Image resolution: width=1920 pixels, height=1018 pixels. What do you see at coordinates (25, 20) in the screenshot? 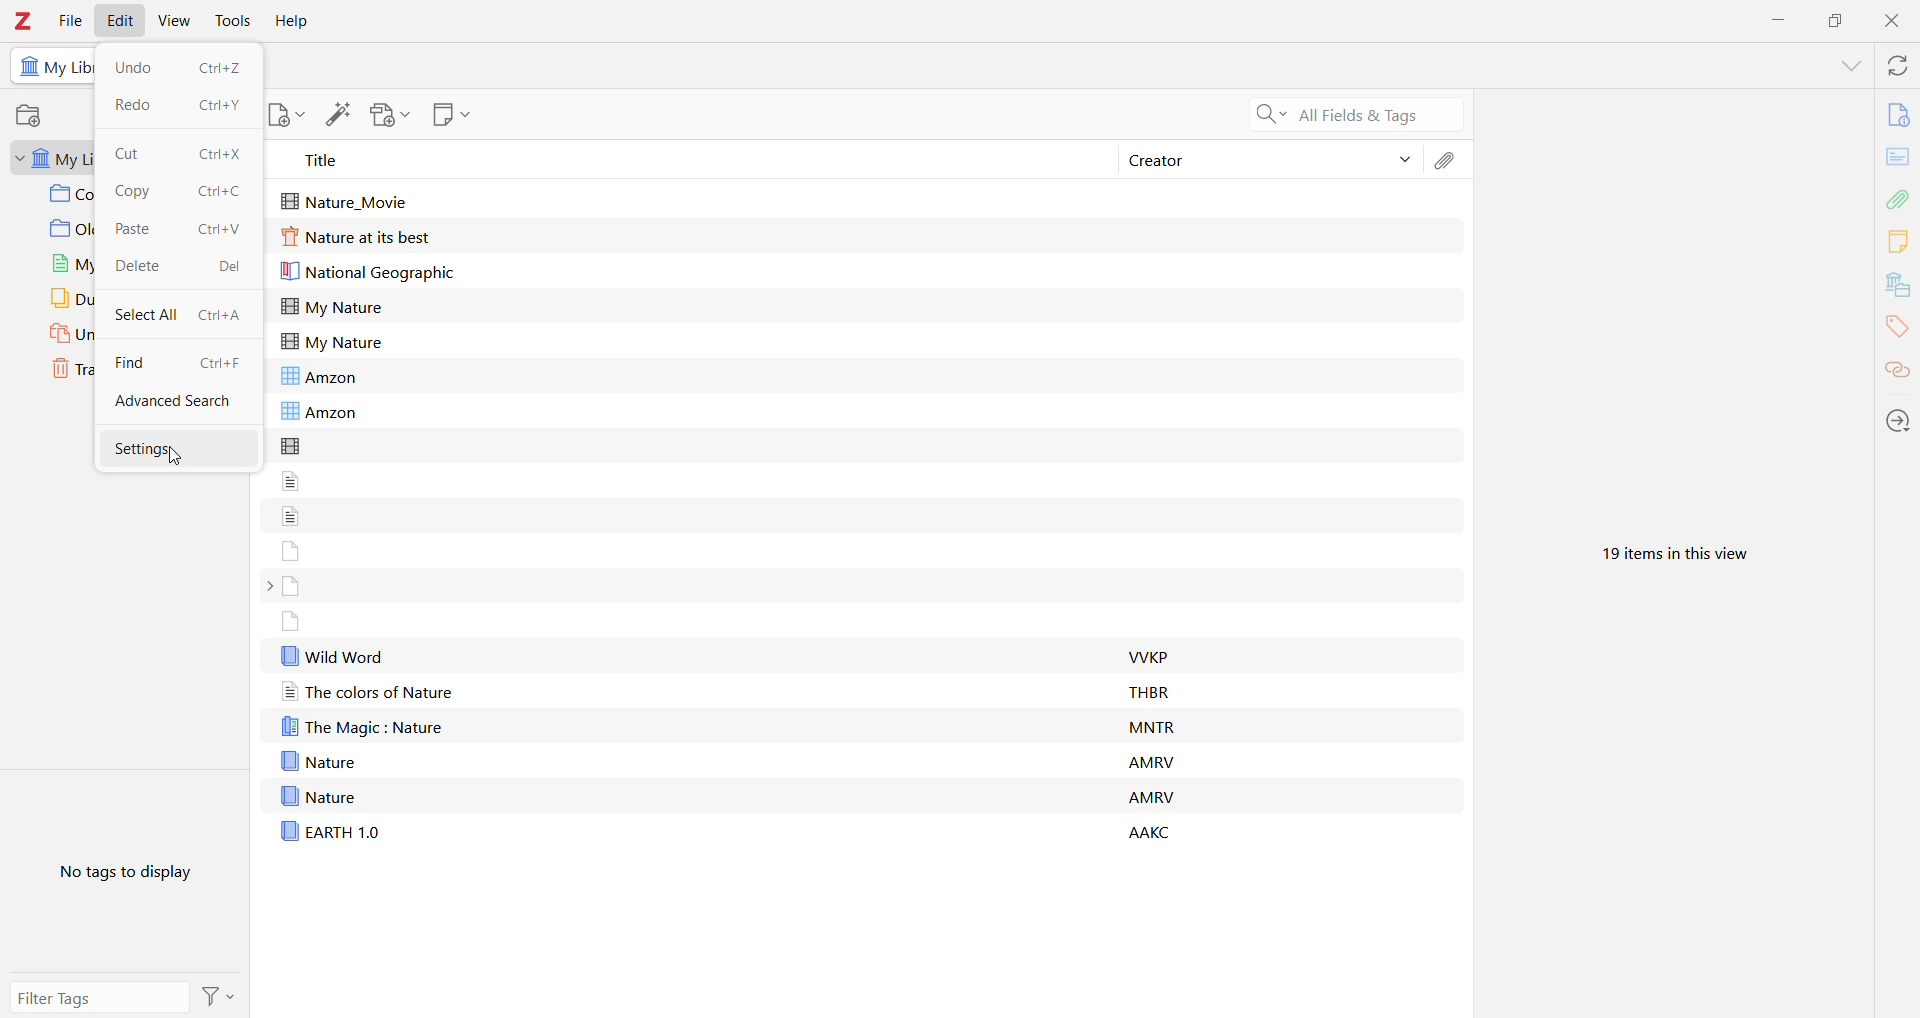
I see `Zotero` at bounding box center [25, 20].